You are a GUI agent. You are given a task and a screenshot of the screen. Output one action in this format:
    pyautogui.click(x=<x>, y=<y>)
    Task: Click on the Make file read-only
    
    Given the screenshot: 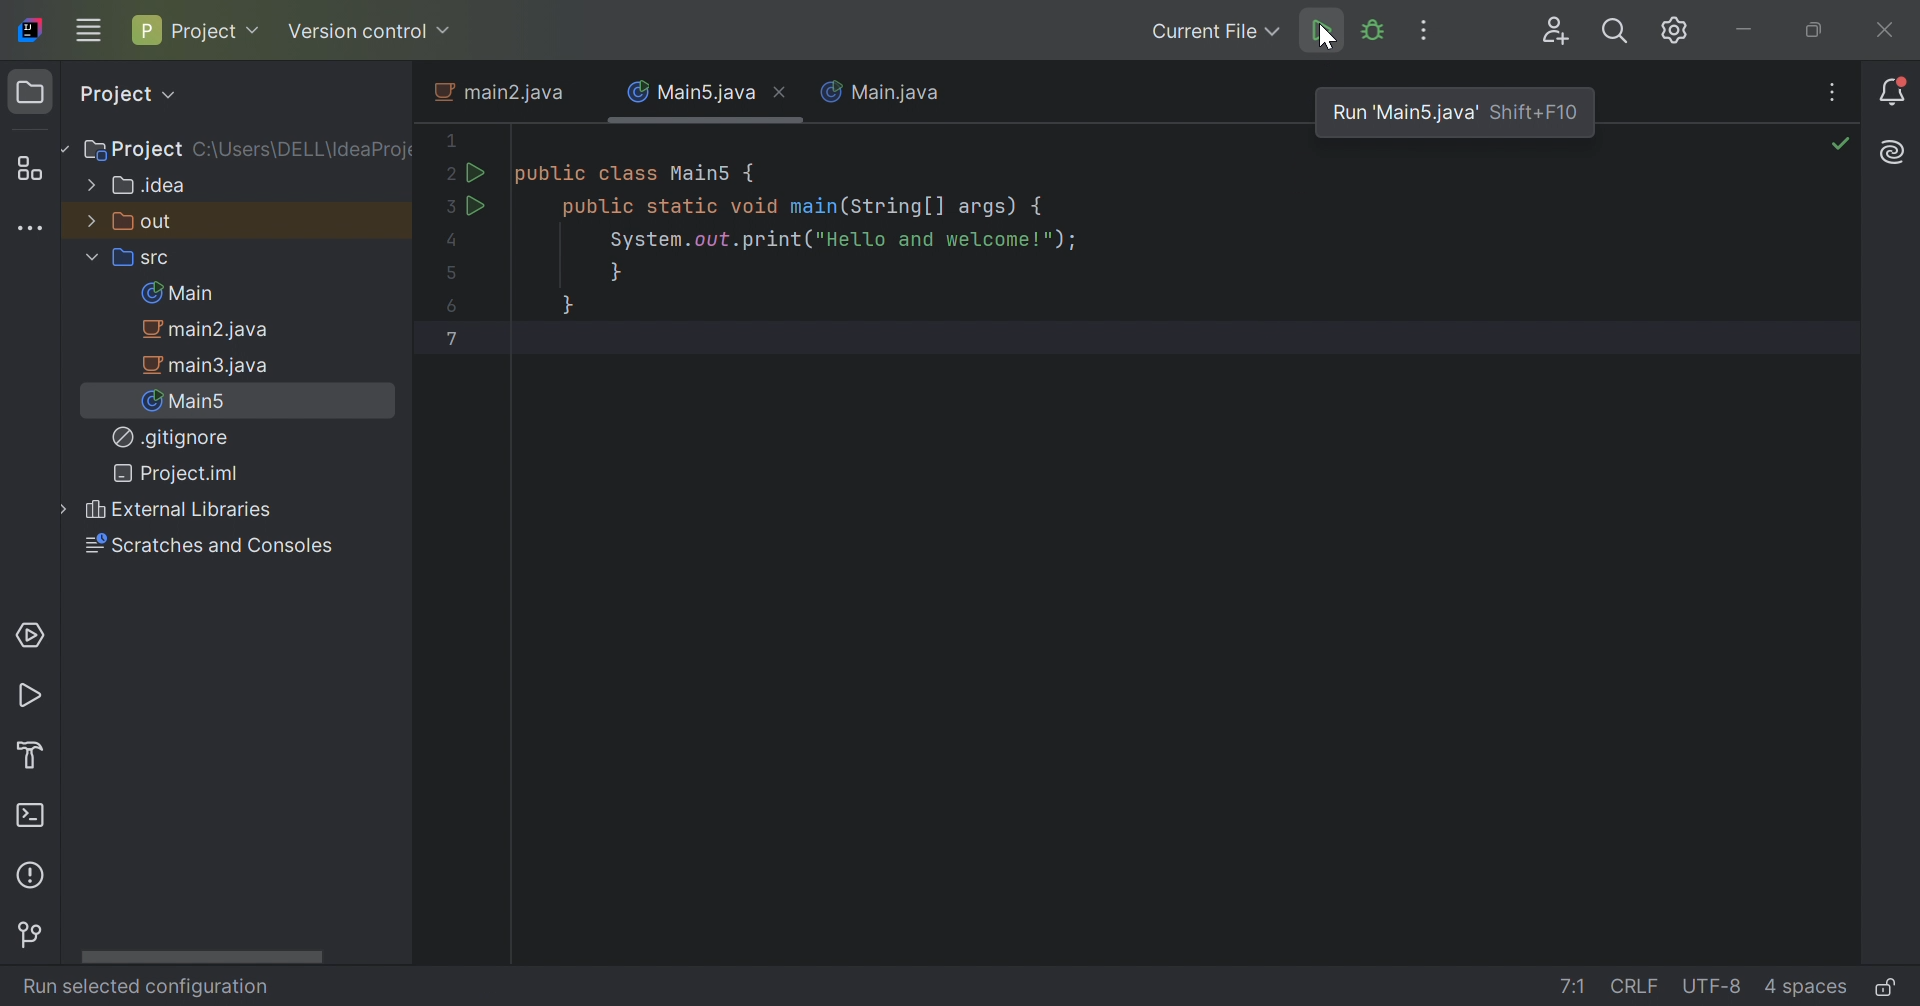 What is the action you would take?
    pyautogui.click(x=1884, y=989)
    